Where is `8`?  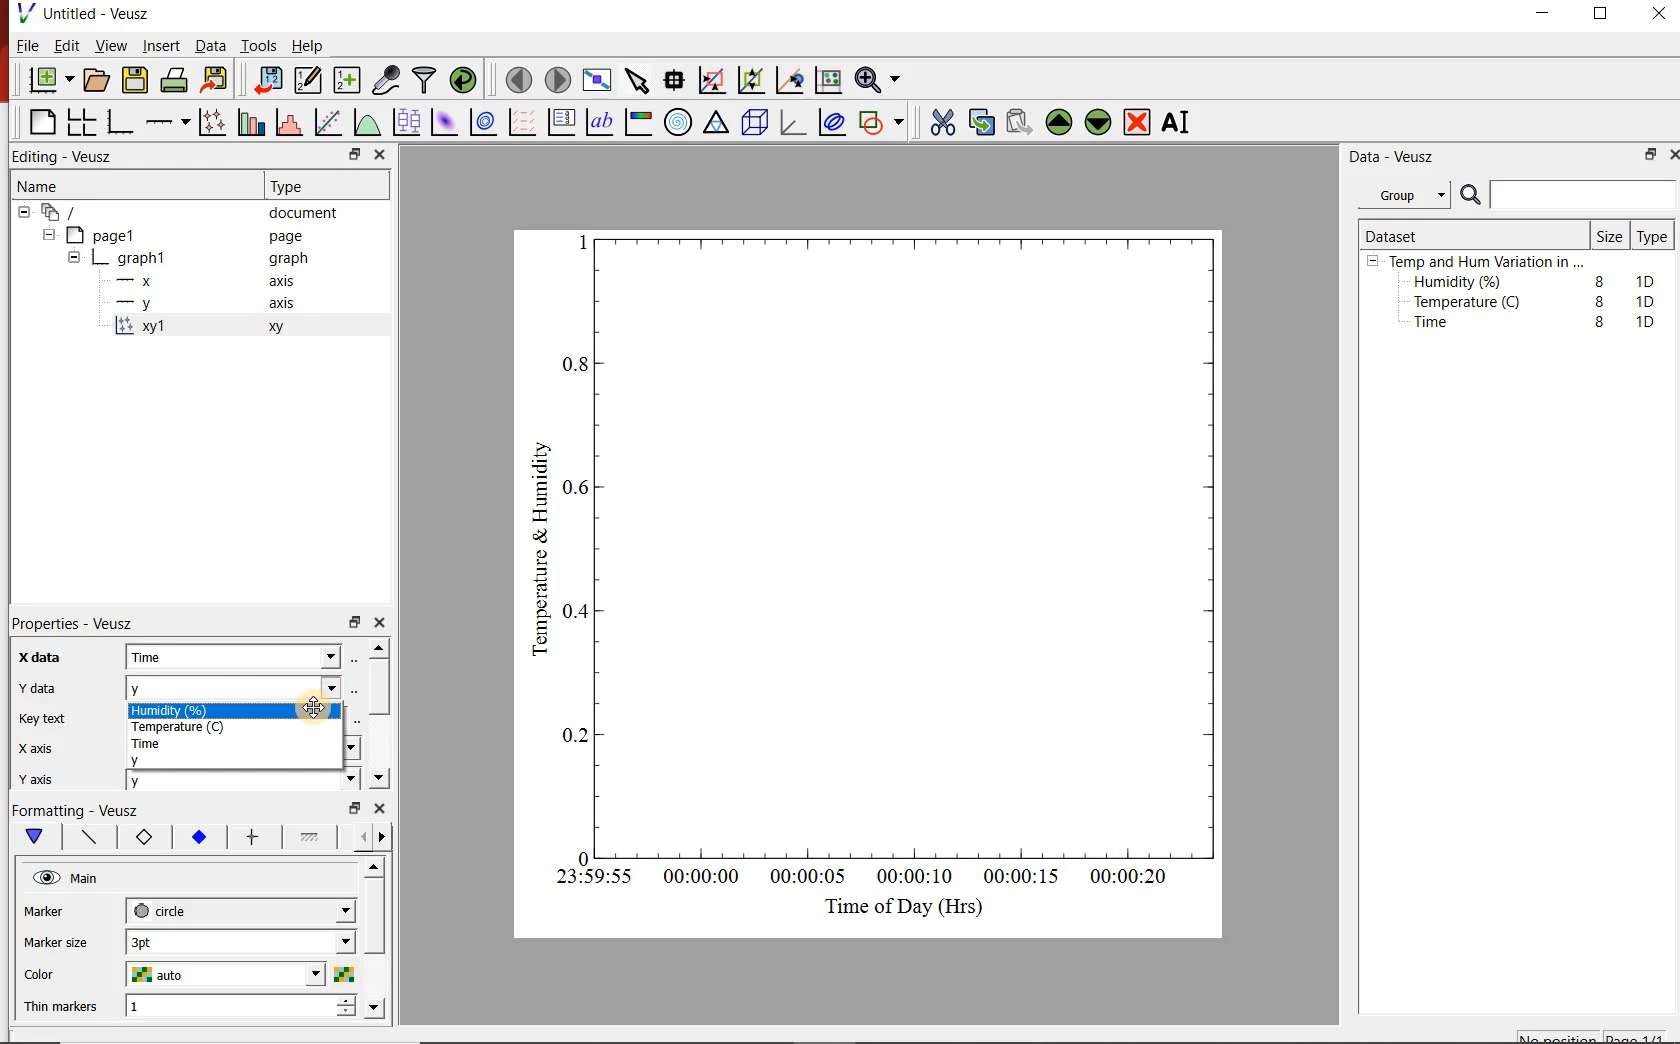 8 is located at coordinates (1596, 300).